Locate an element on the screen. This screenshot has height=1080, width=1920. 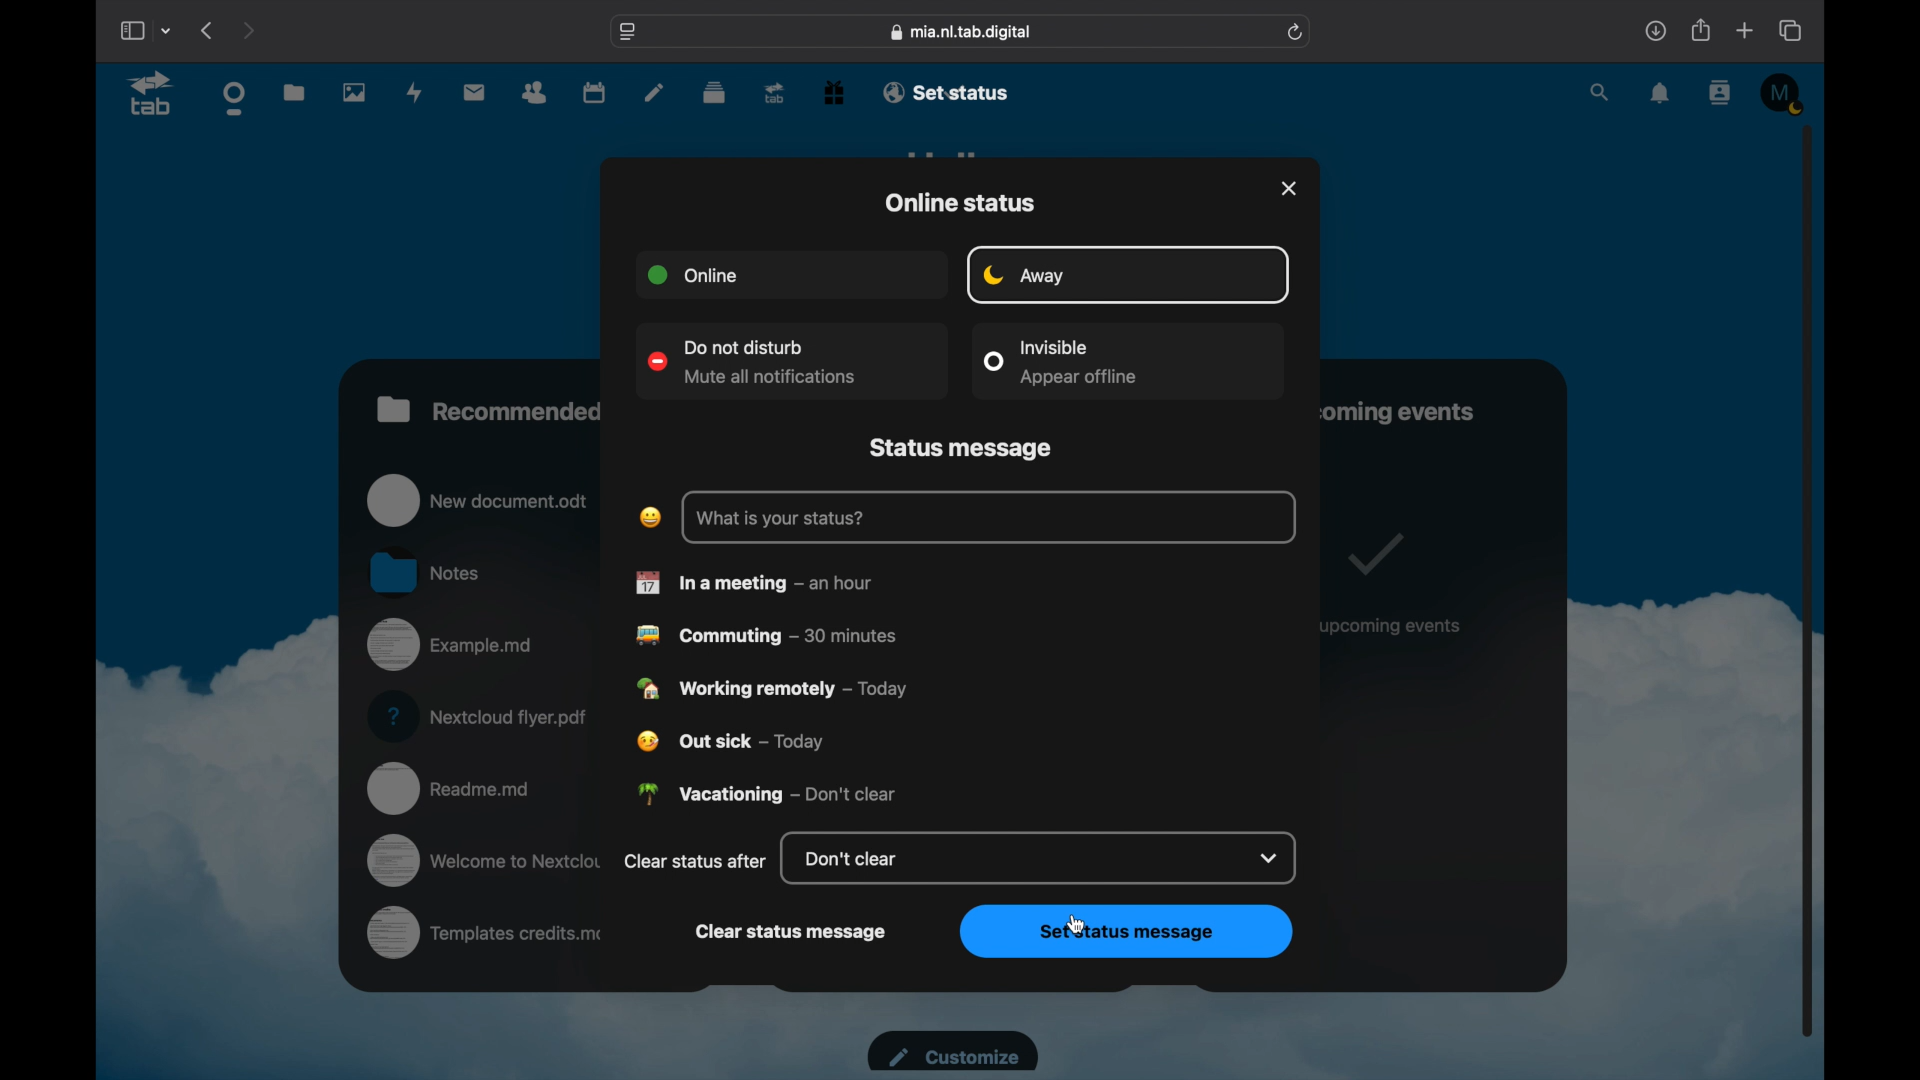
new tab is located at coordinates (1746, 31).